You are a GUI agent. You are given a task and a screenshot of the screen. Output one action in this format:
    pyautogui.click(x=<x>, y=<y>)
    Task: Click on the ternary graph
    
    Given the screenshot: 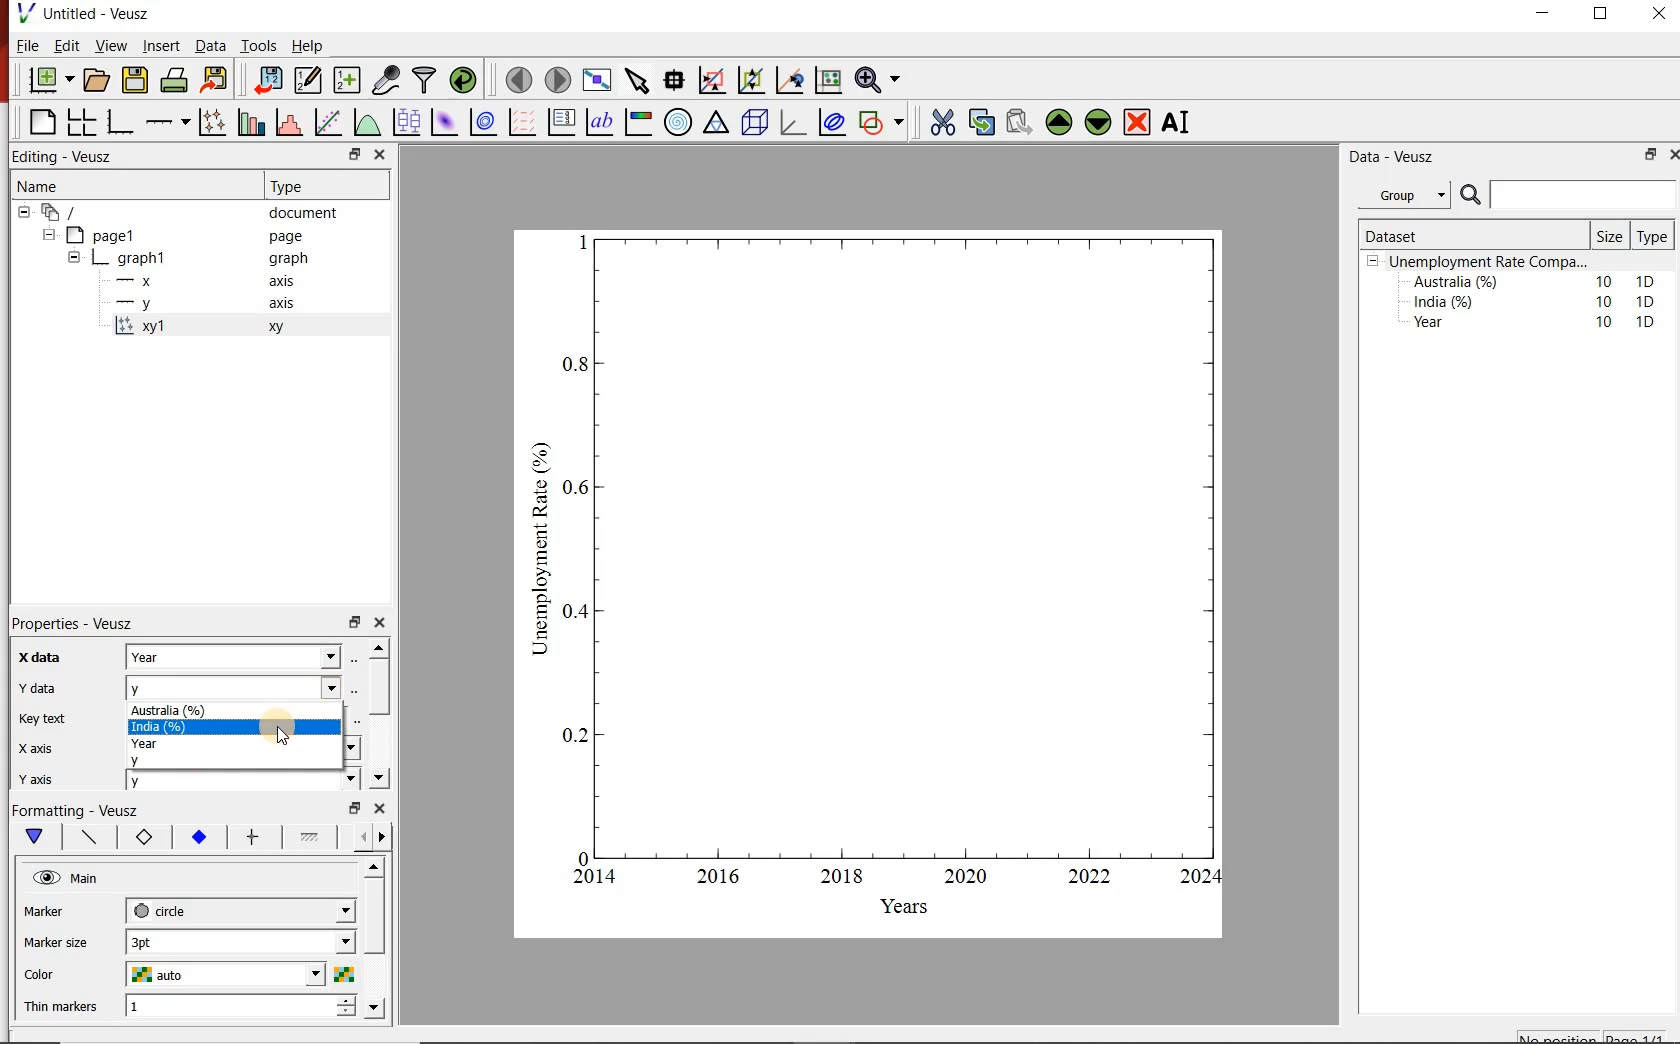 What is the action you would take?
    pyautogui.click(x=716, y=122)
    